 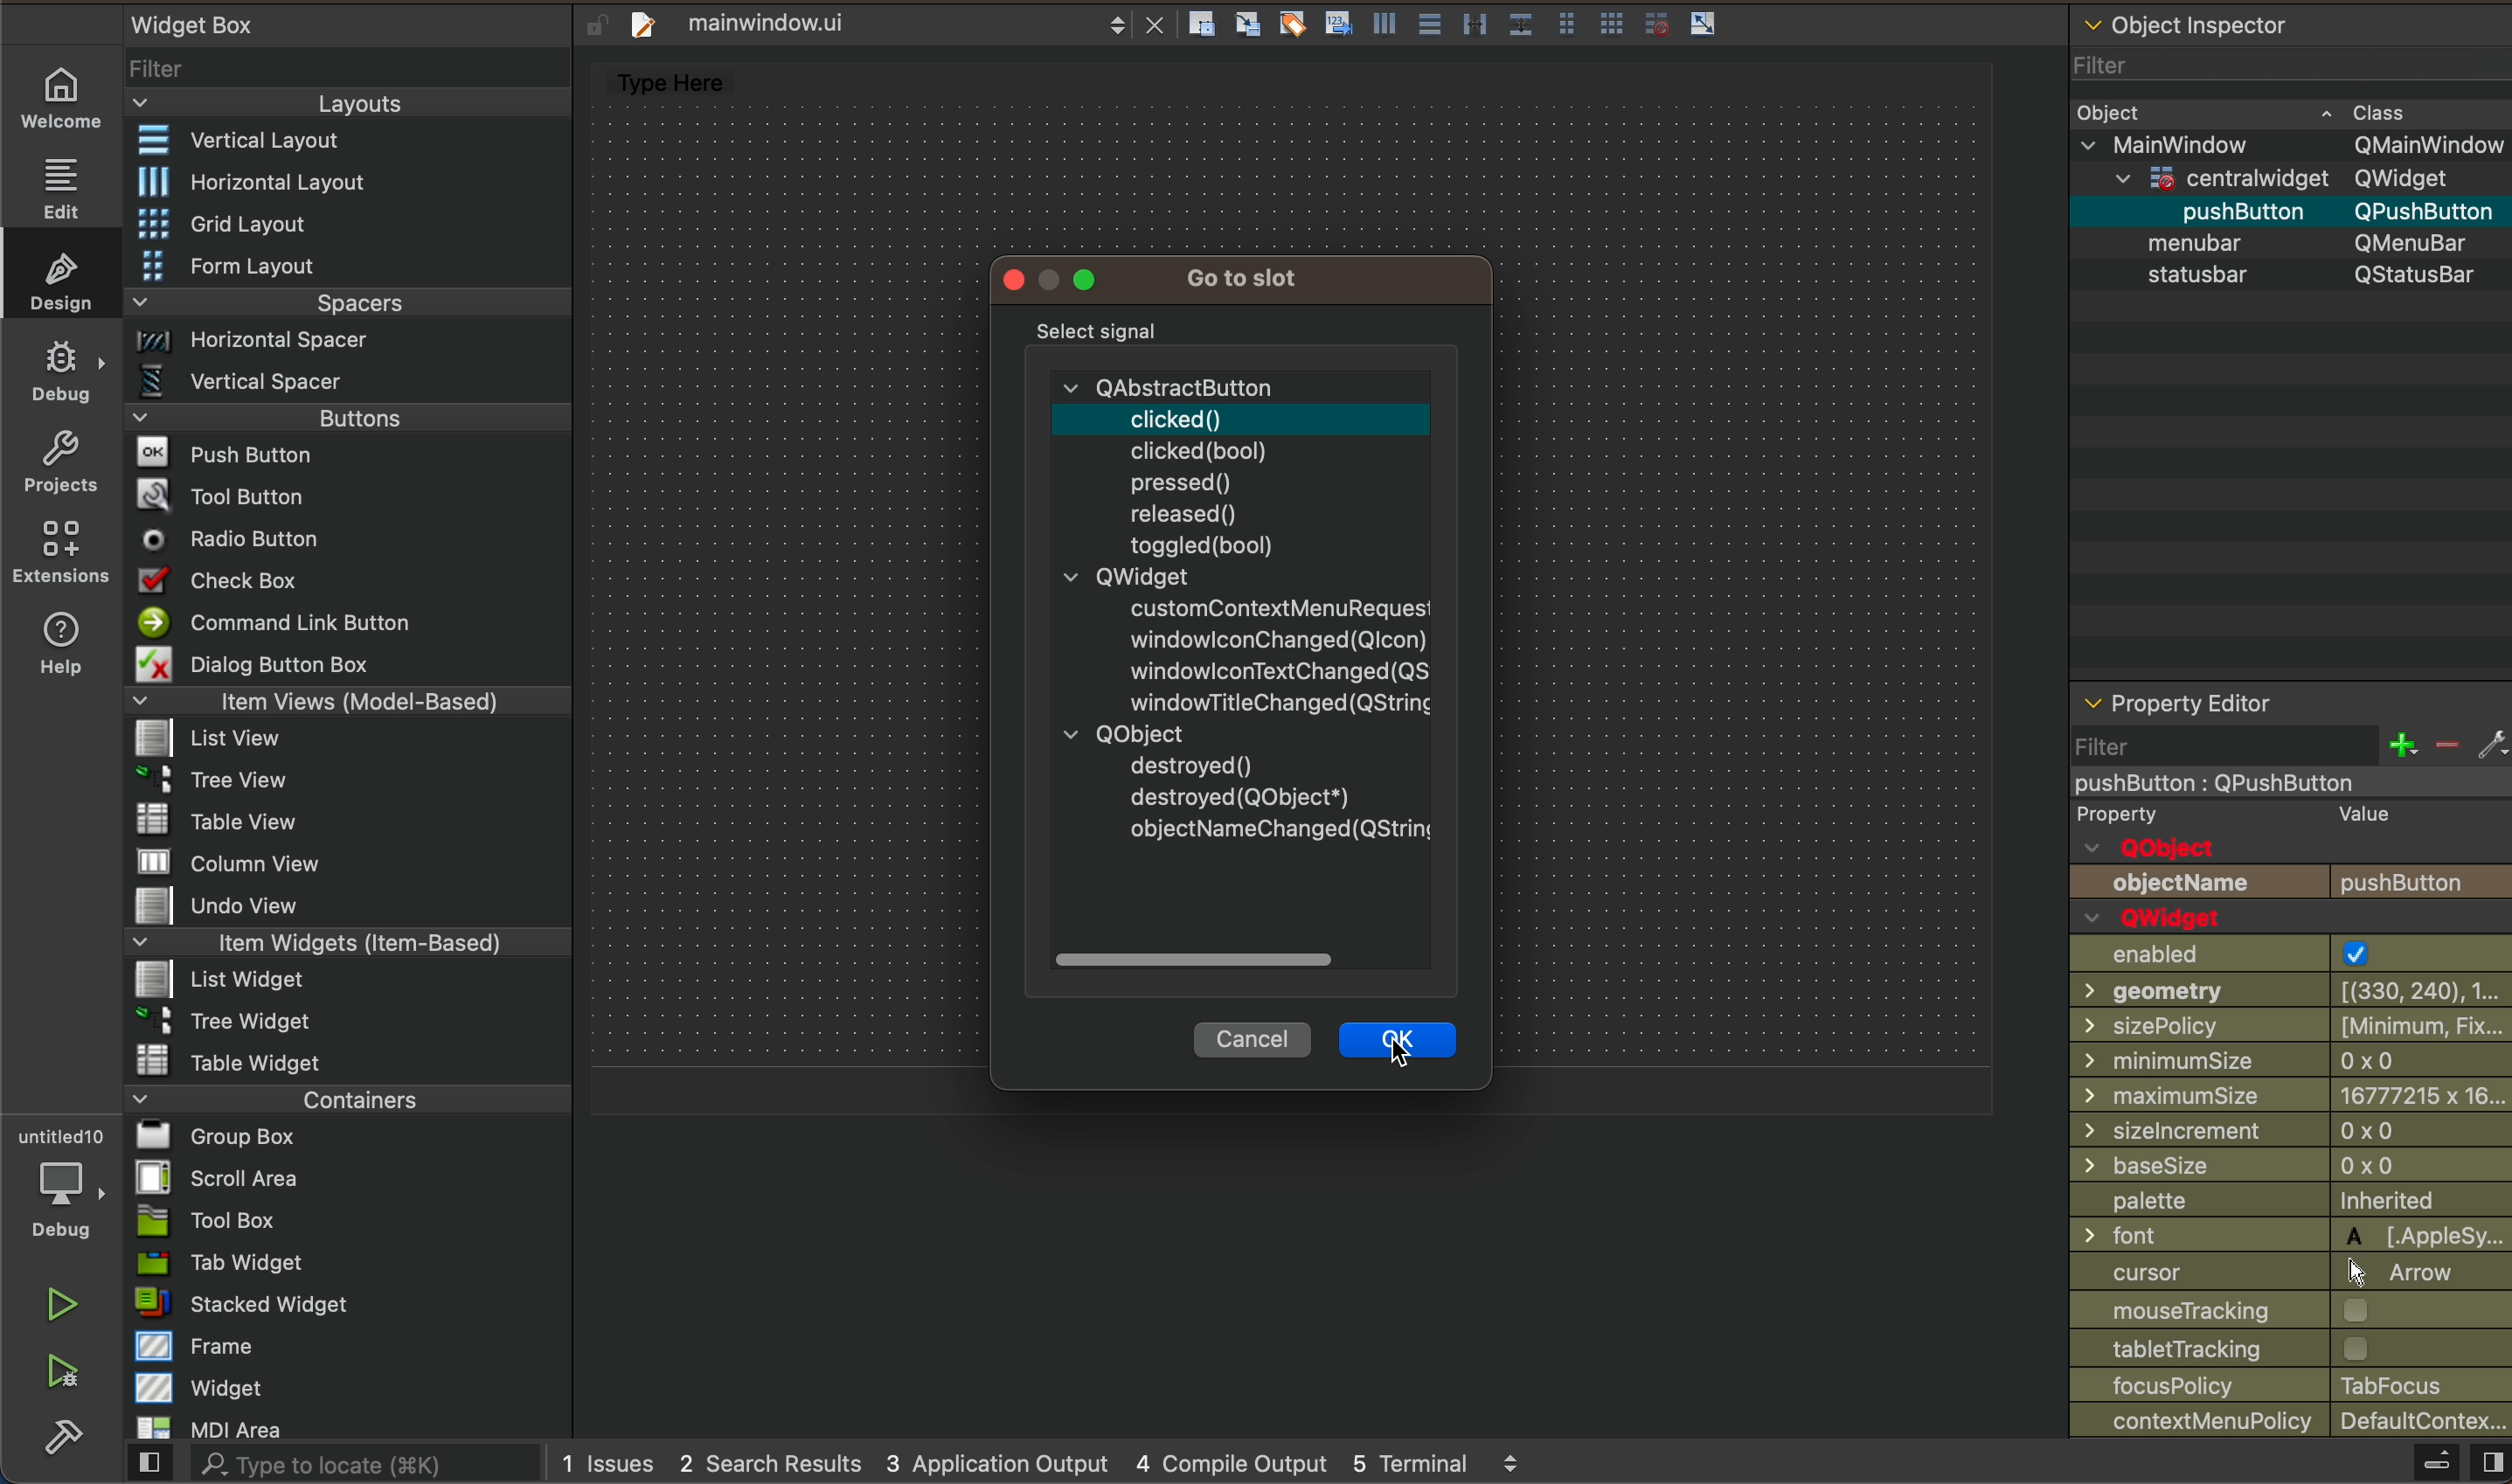 What do you see at coordinates (343, 300) in the screenshot?
I see `spacers` at bounding box center [343, 300].